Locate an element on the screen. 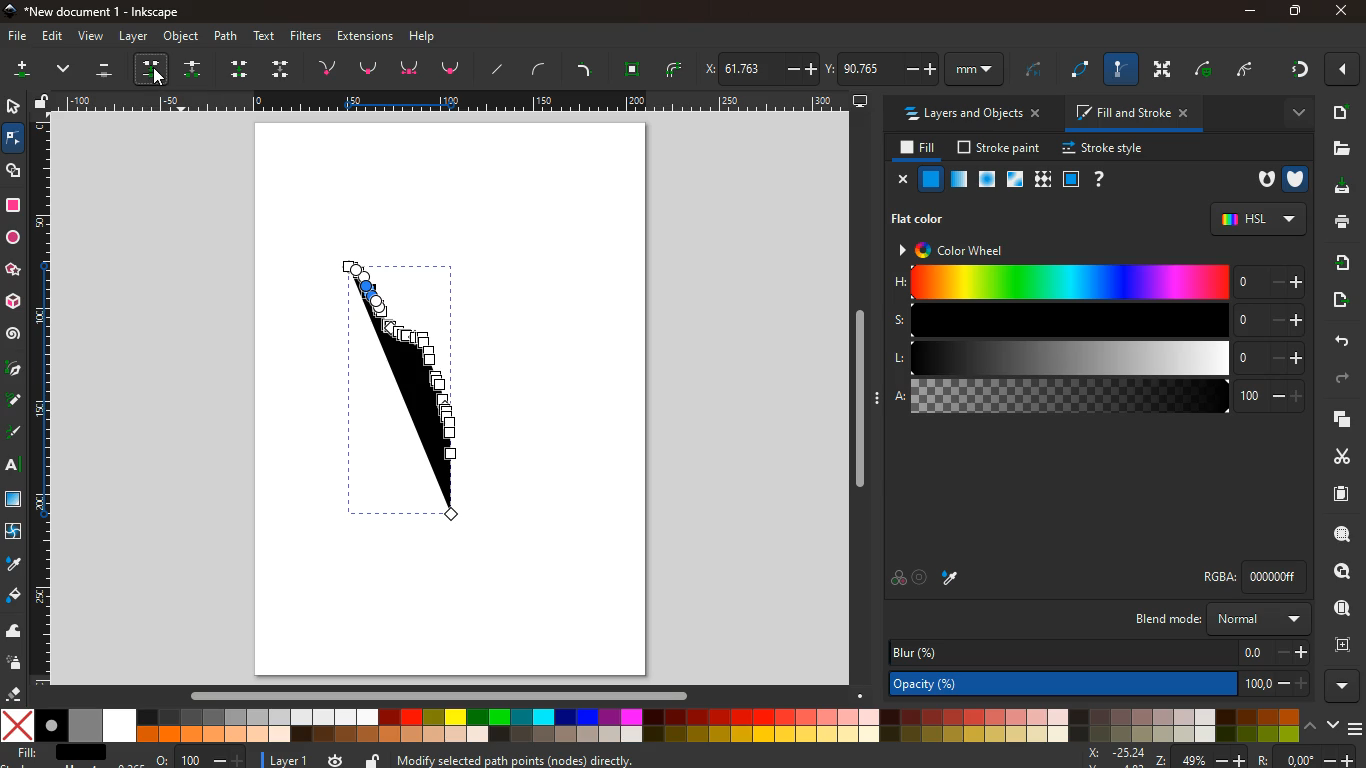 The image size is (1366, 768). node is located at coordinates (15, 137).